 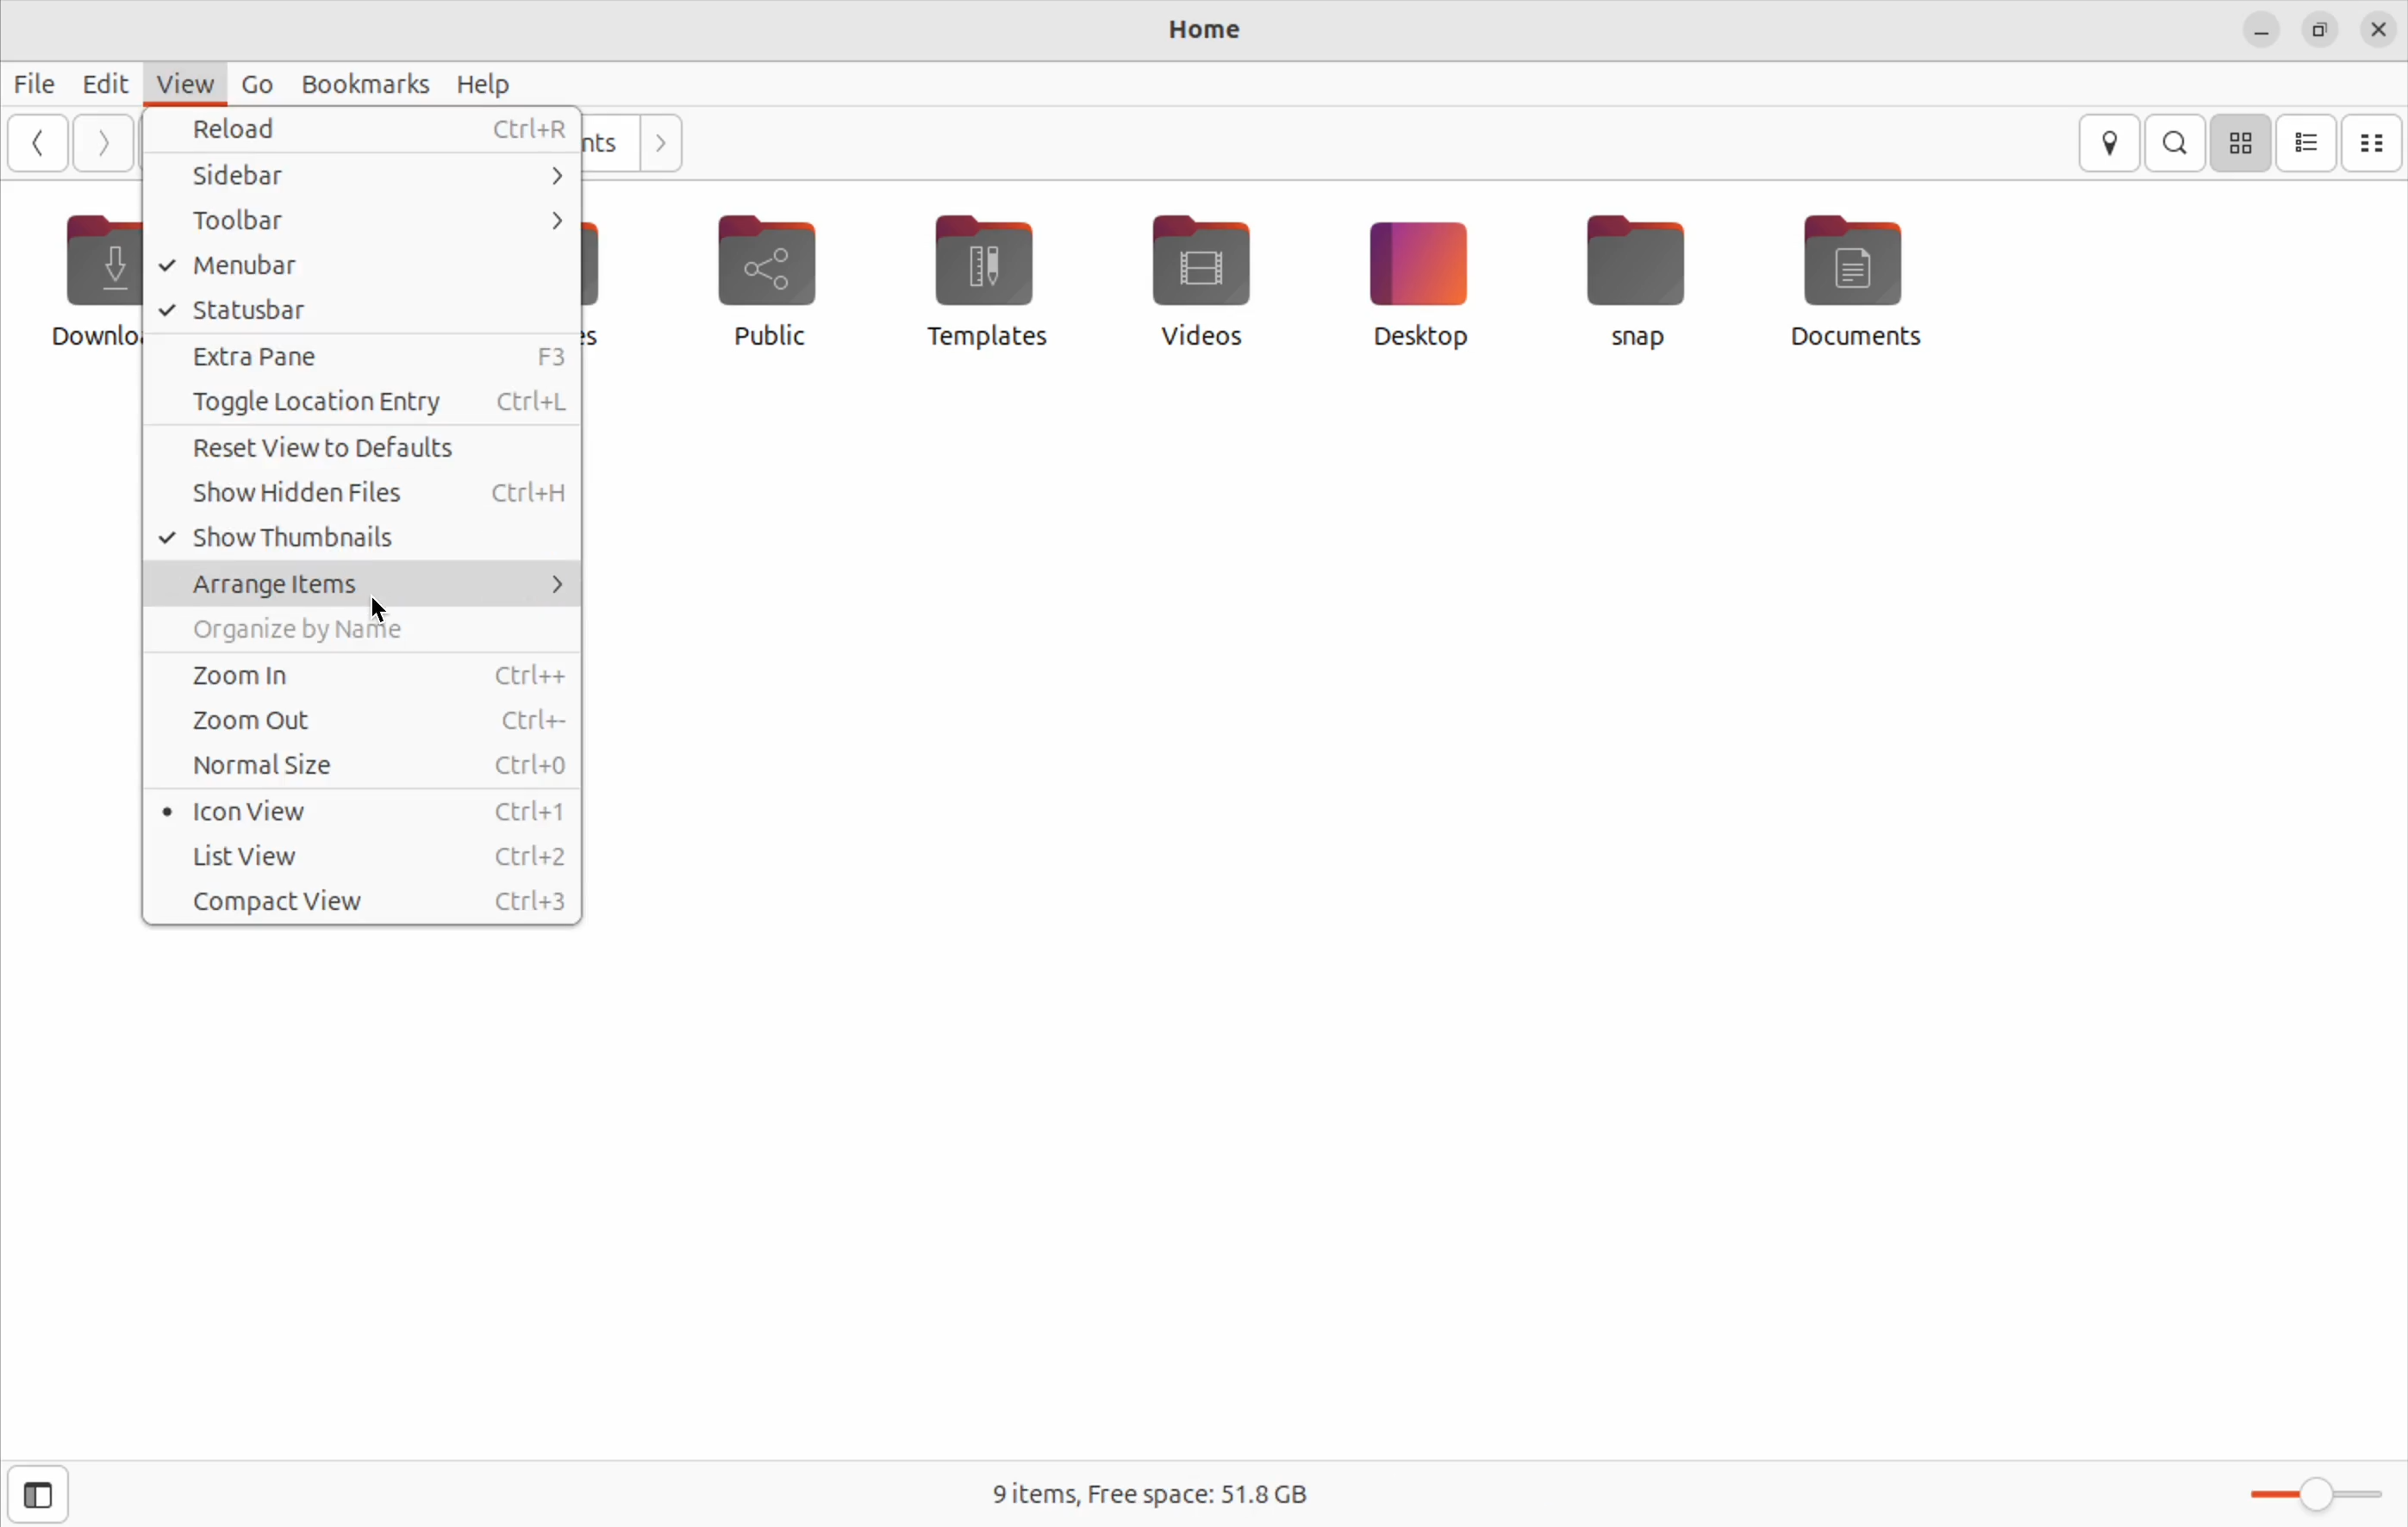 I want to click on compact view, so click(x=368, y=904).